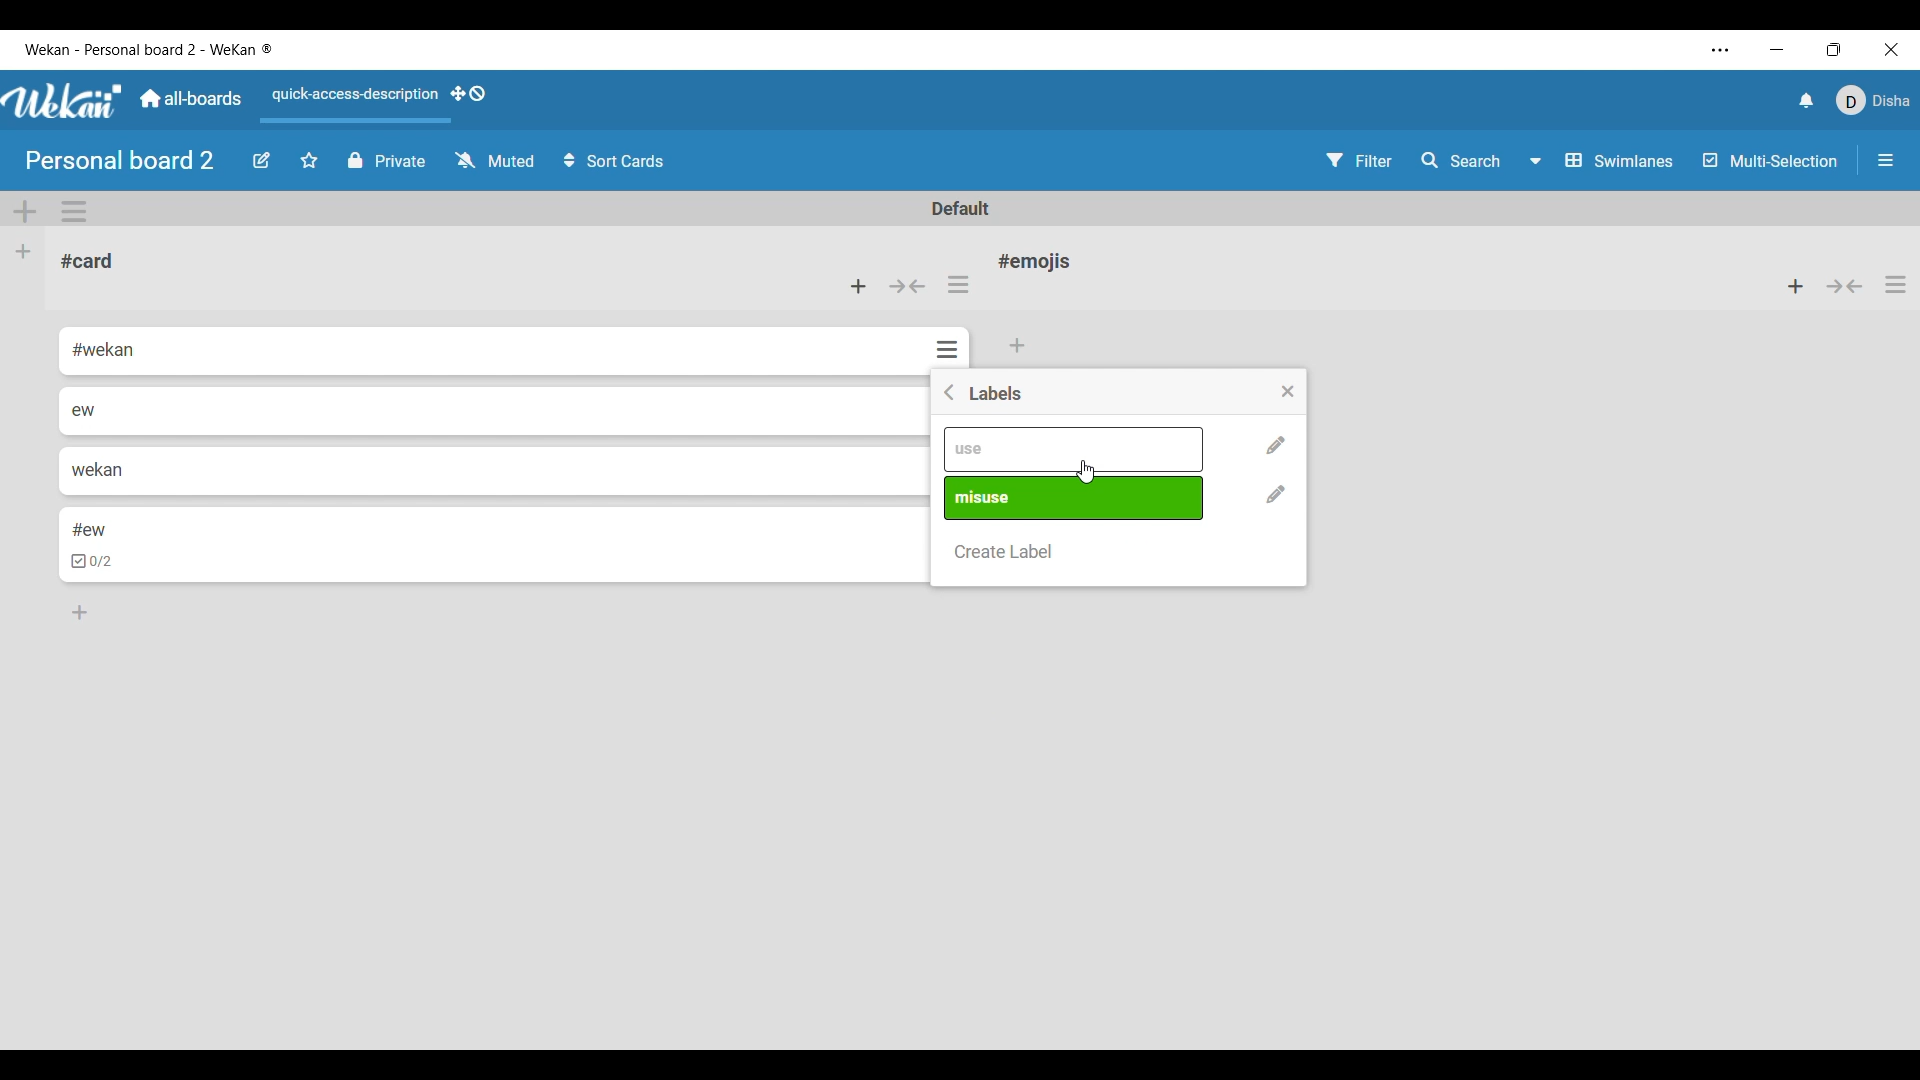  What do you see at coordinates (74, 211) in the screenshot?
I see `Swimlane actions` at bounding box center [74, 211].